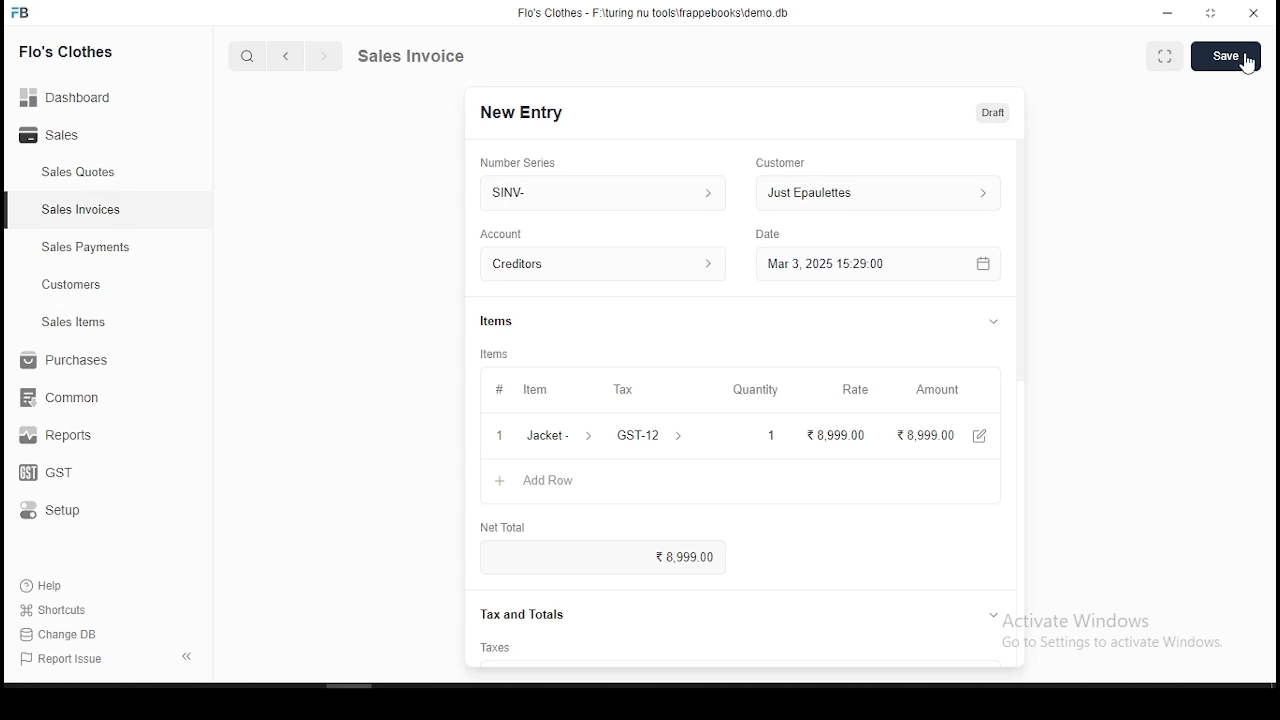  What do you see at coordinates (523, 156) in the screenshot?
I see `number series` at bounding box center [523, 156].